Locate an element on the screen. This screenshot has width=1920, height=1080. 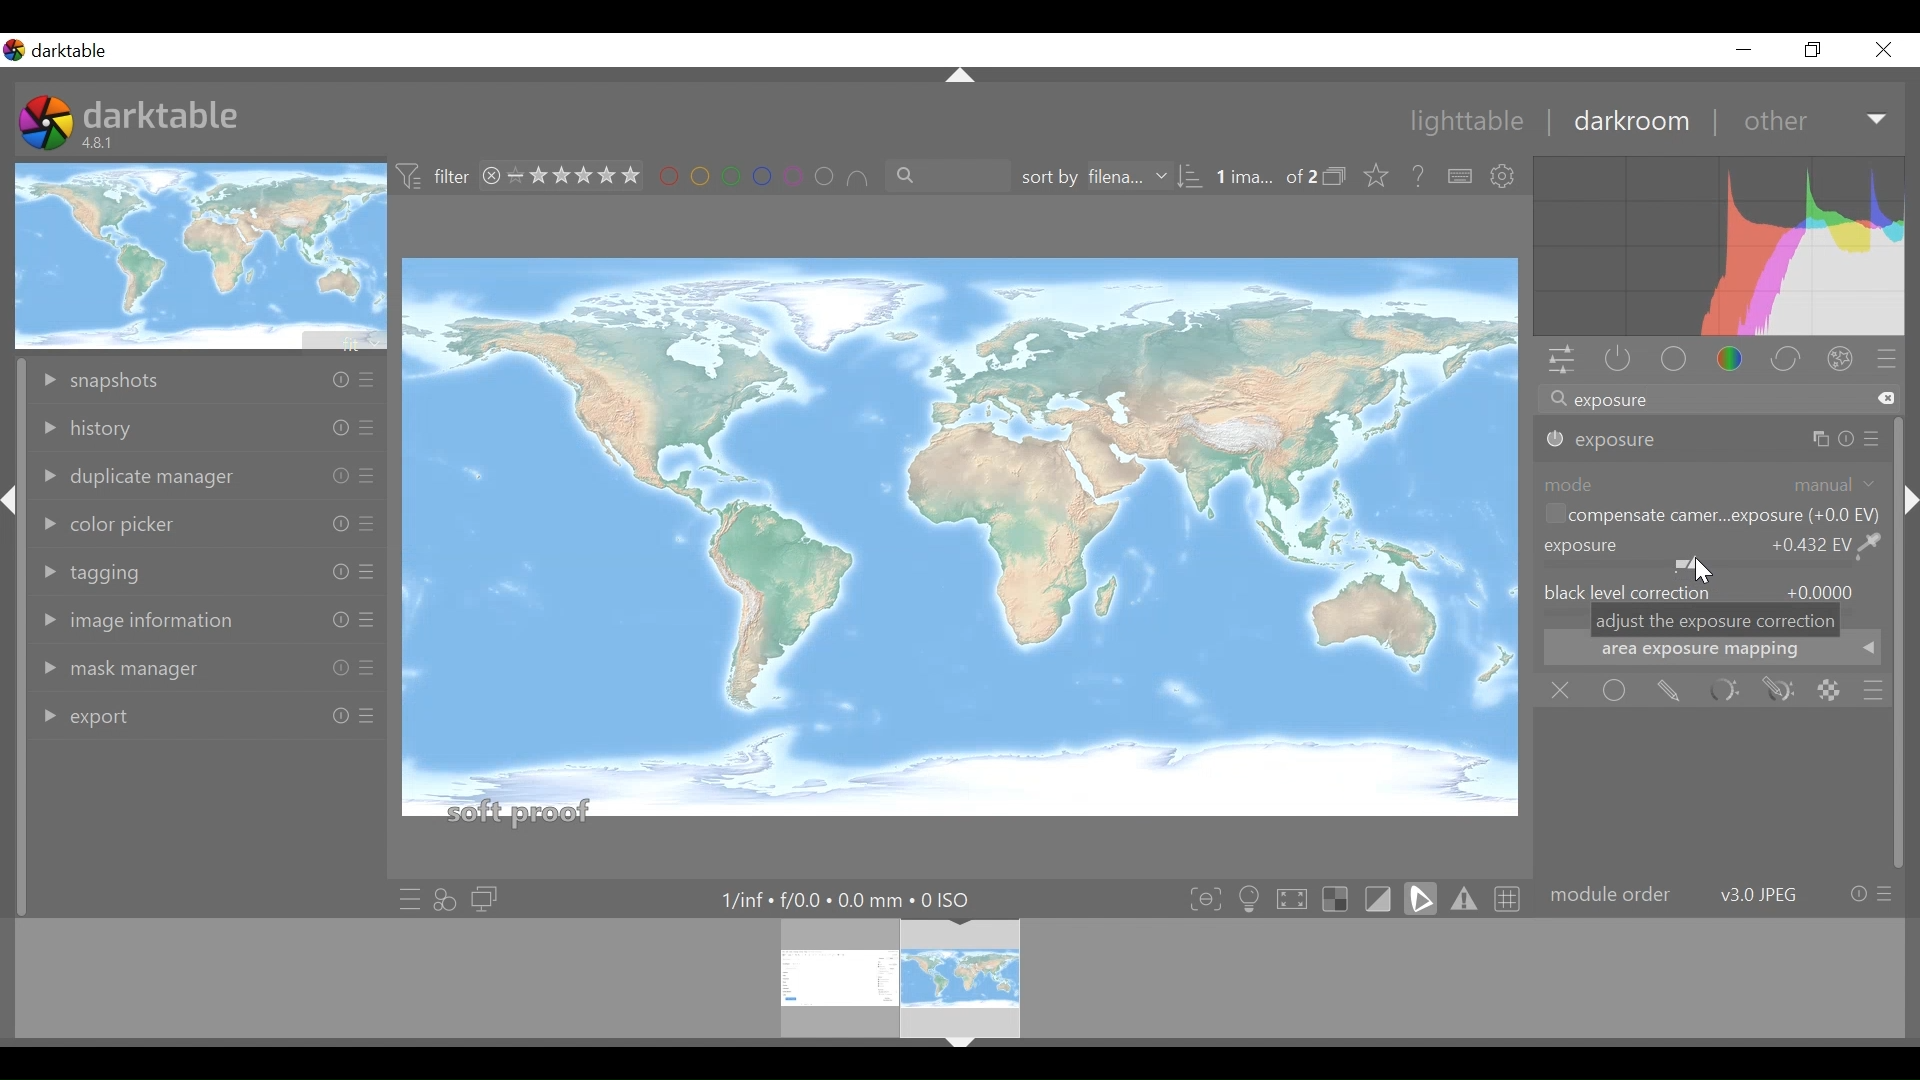
 is located at coordinates (329, 522).